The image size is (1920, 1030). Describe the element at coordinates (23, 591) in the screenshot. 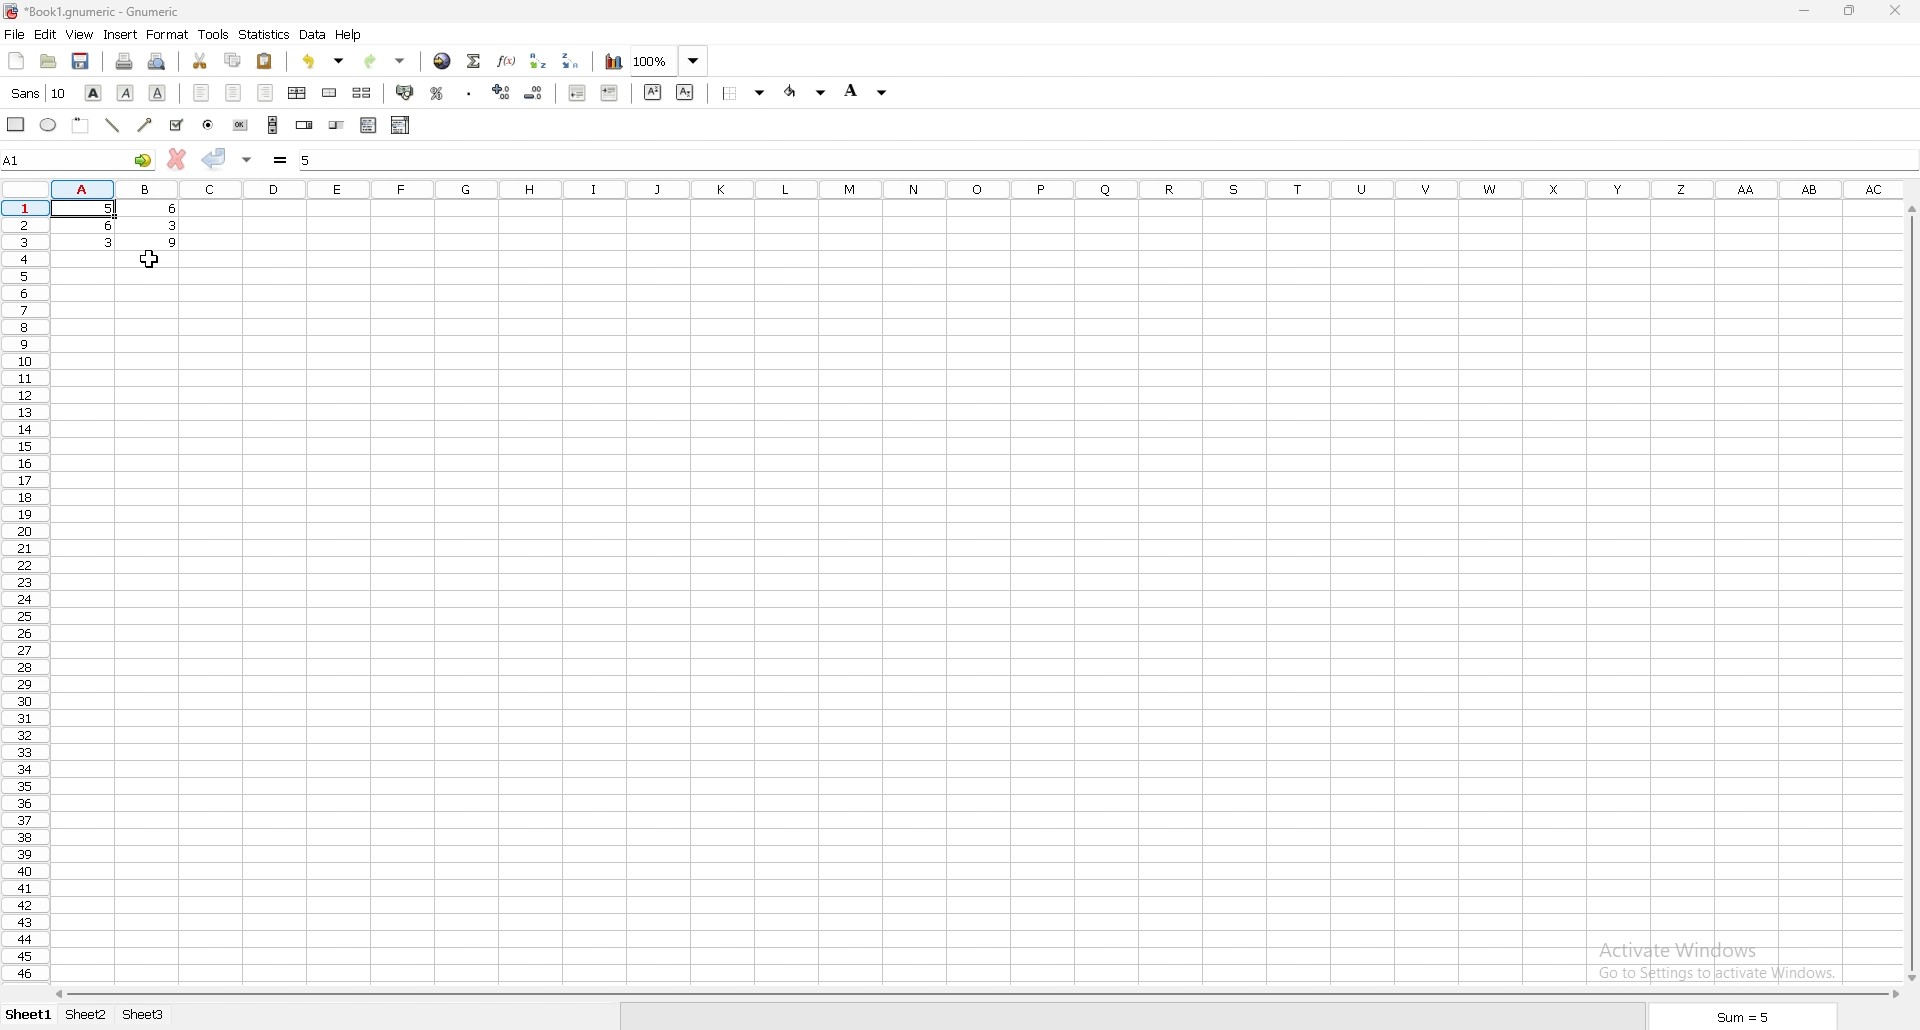

I see `row` at that location.